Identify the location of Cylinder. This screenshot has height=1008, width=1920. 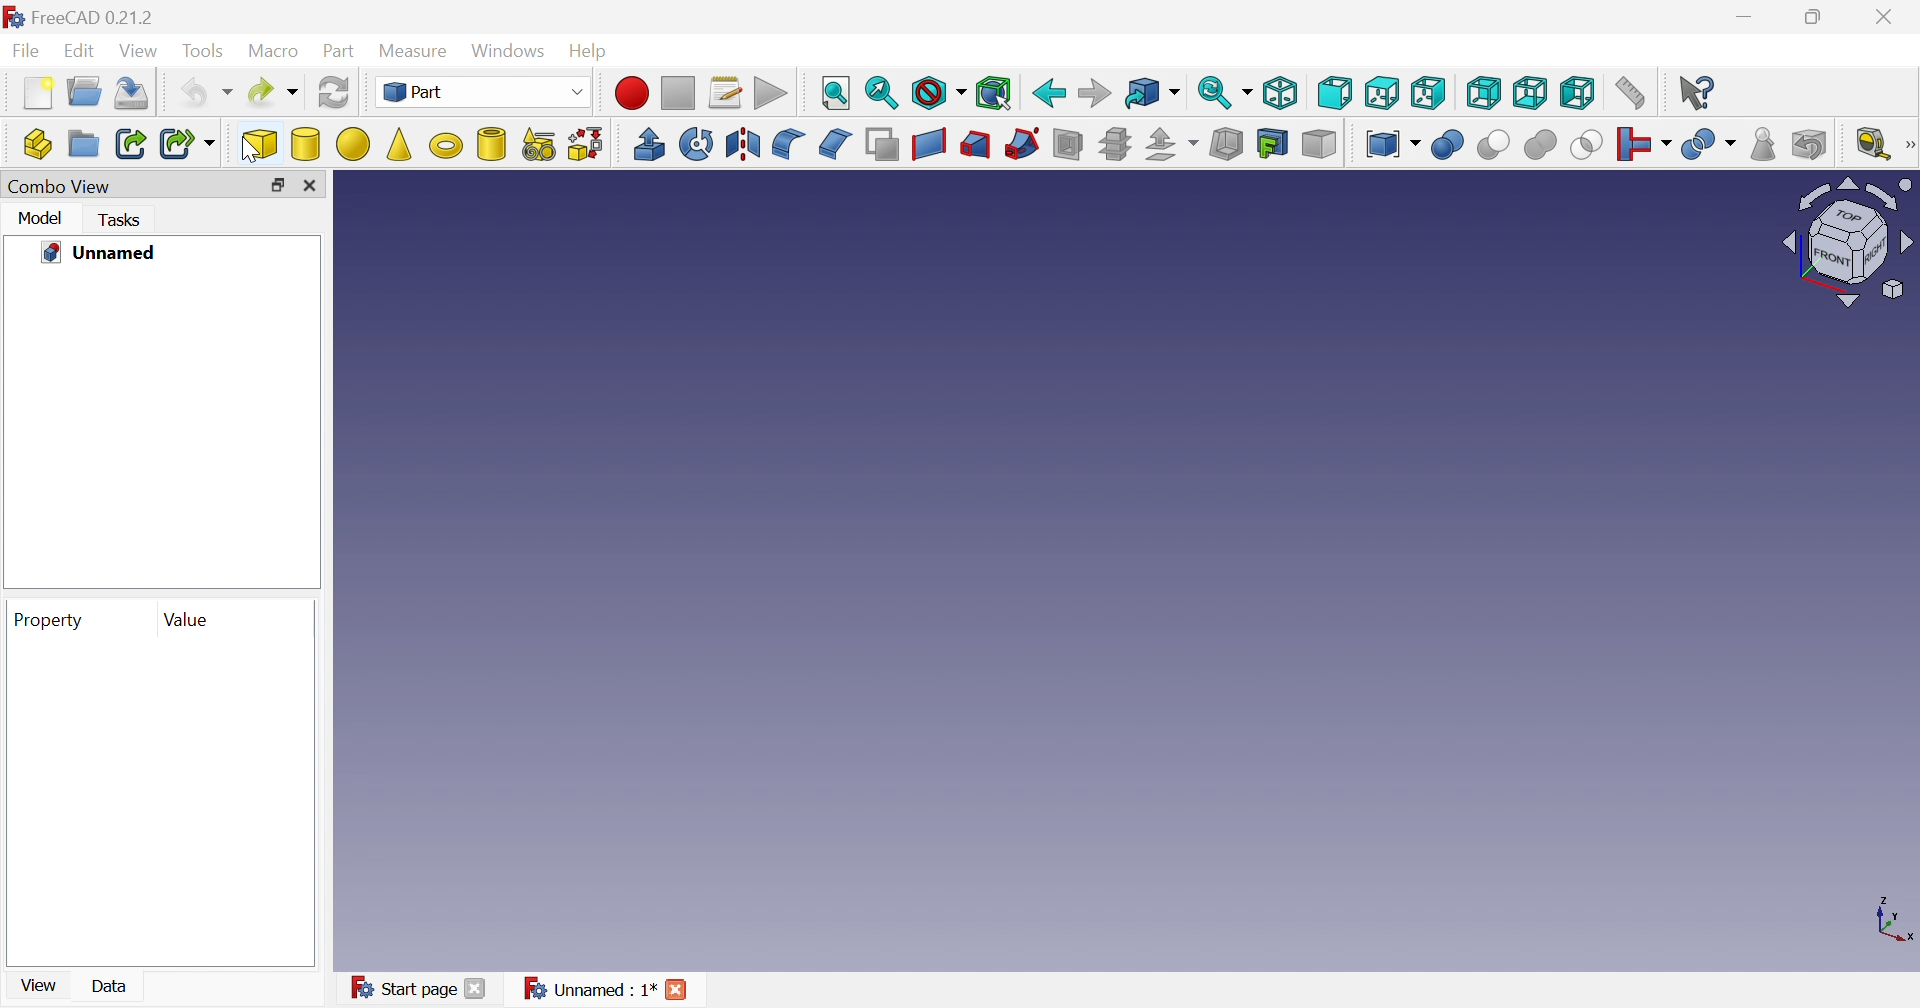
(306, 145).